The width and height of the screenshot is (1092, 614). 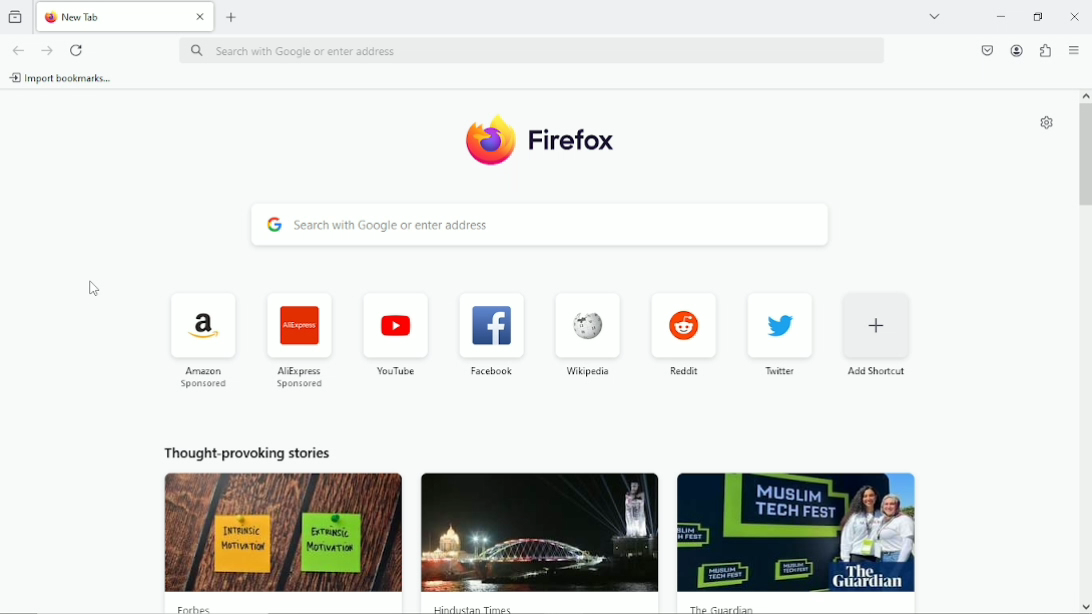 I want to click on Minimize, so click(x=999, y=15).